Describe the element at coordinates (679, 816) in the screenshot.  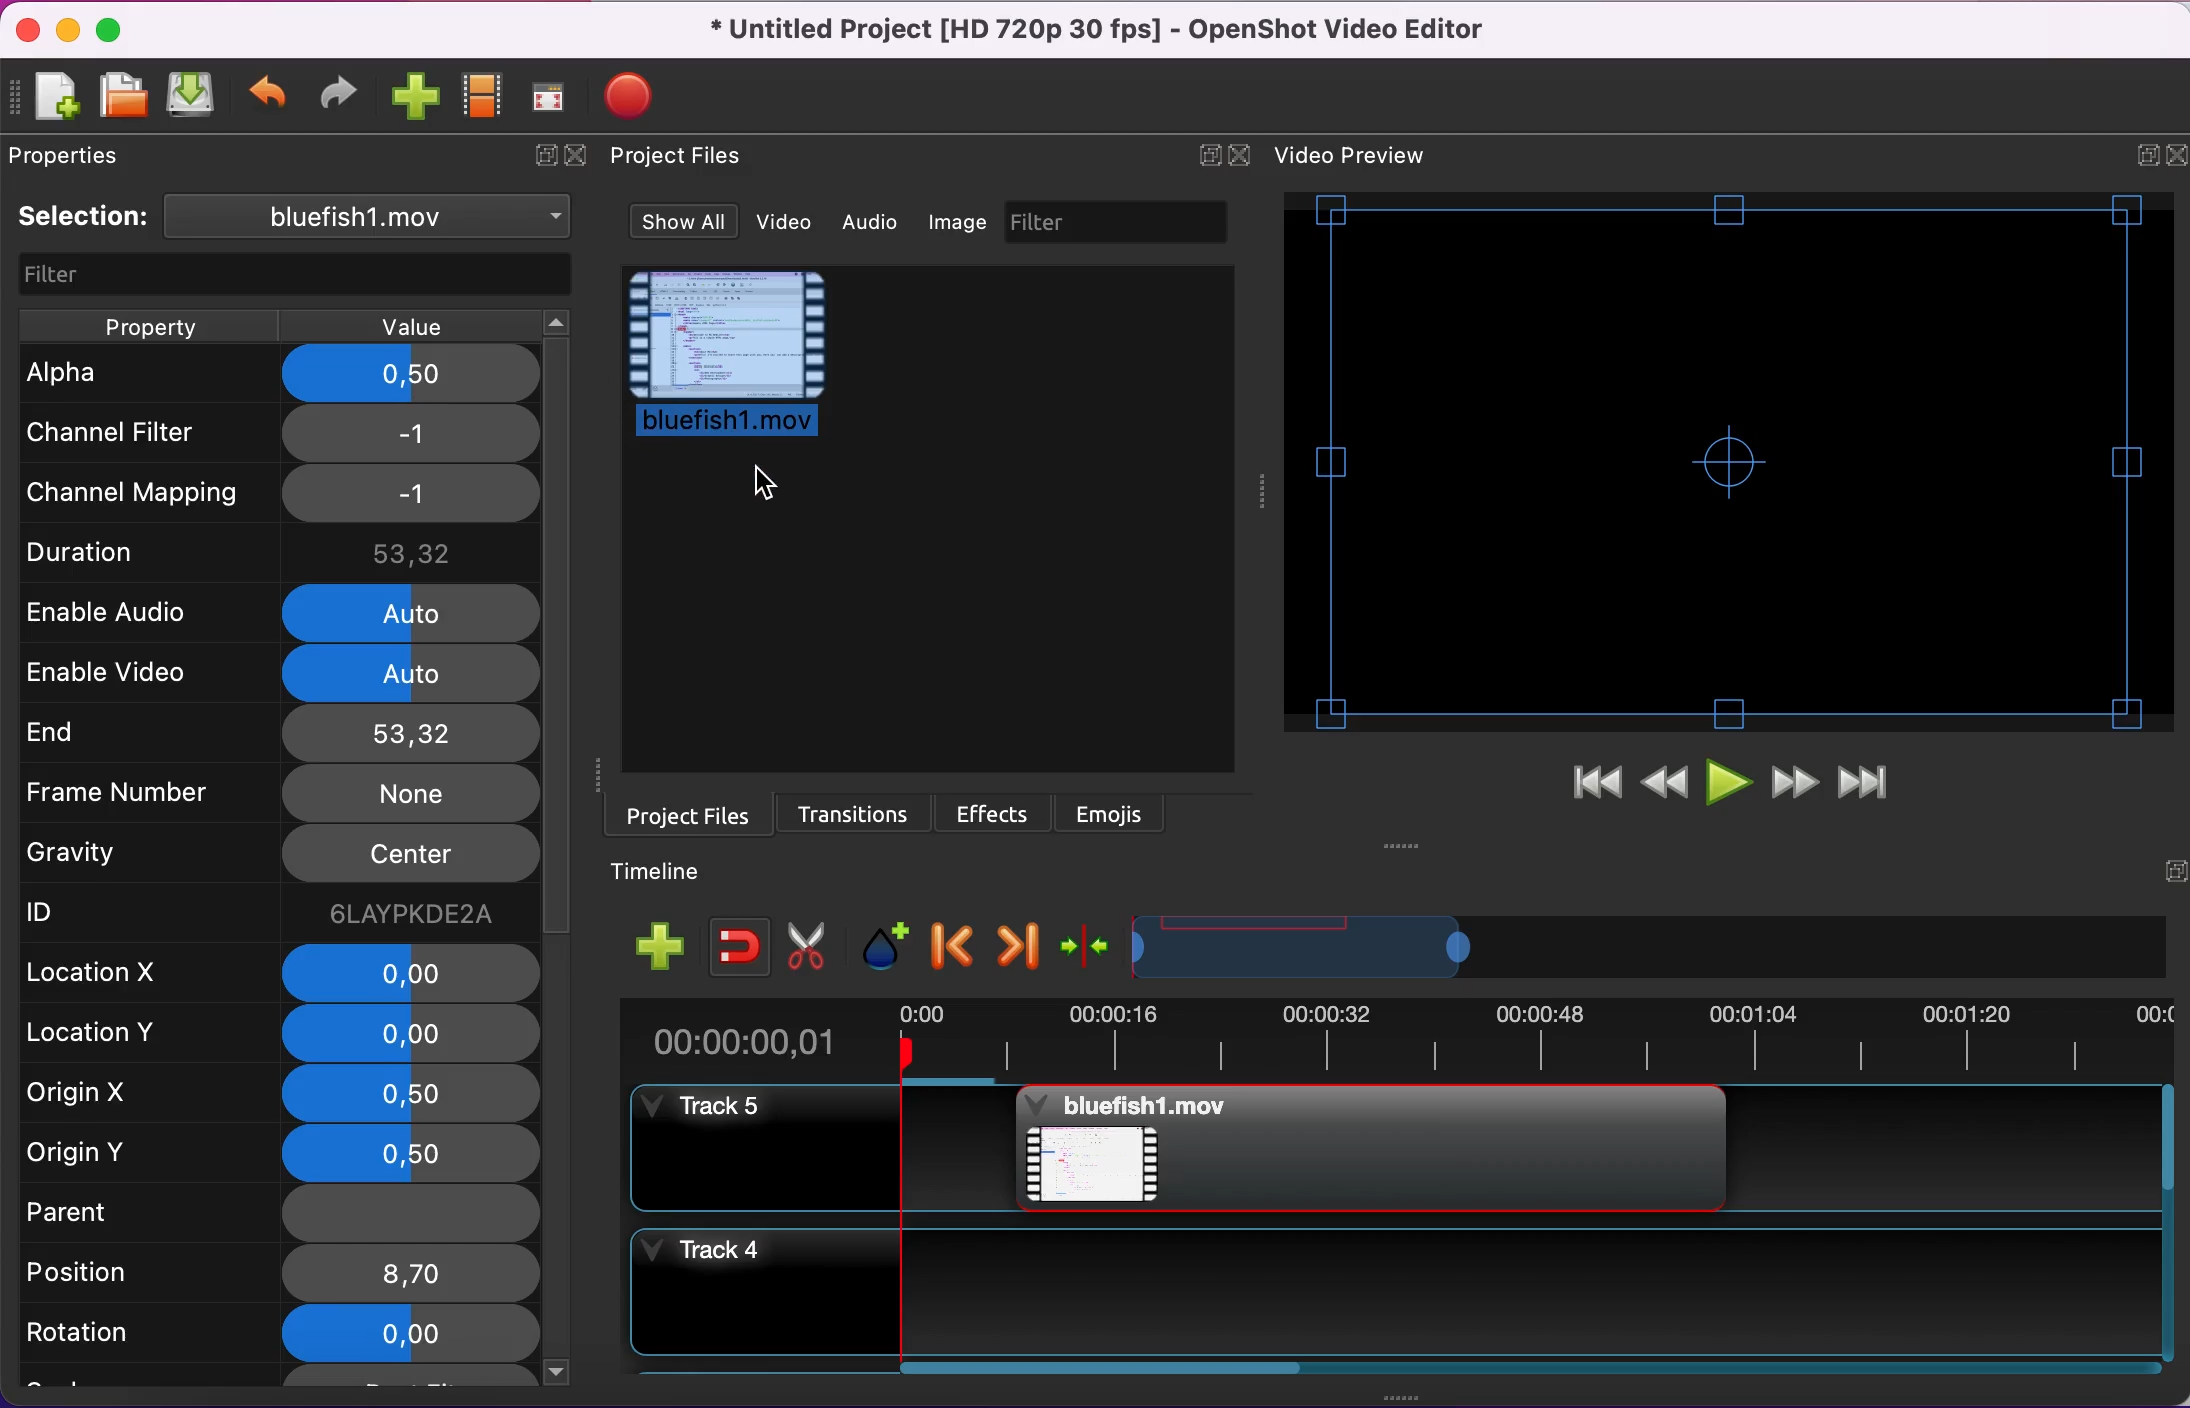
I see `project files` at that location.